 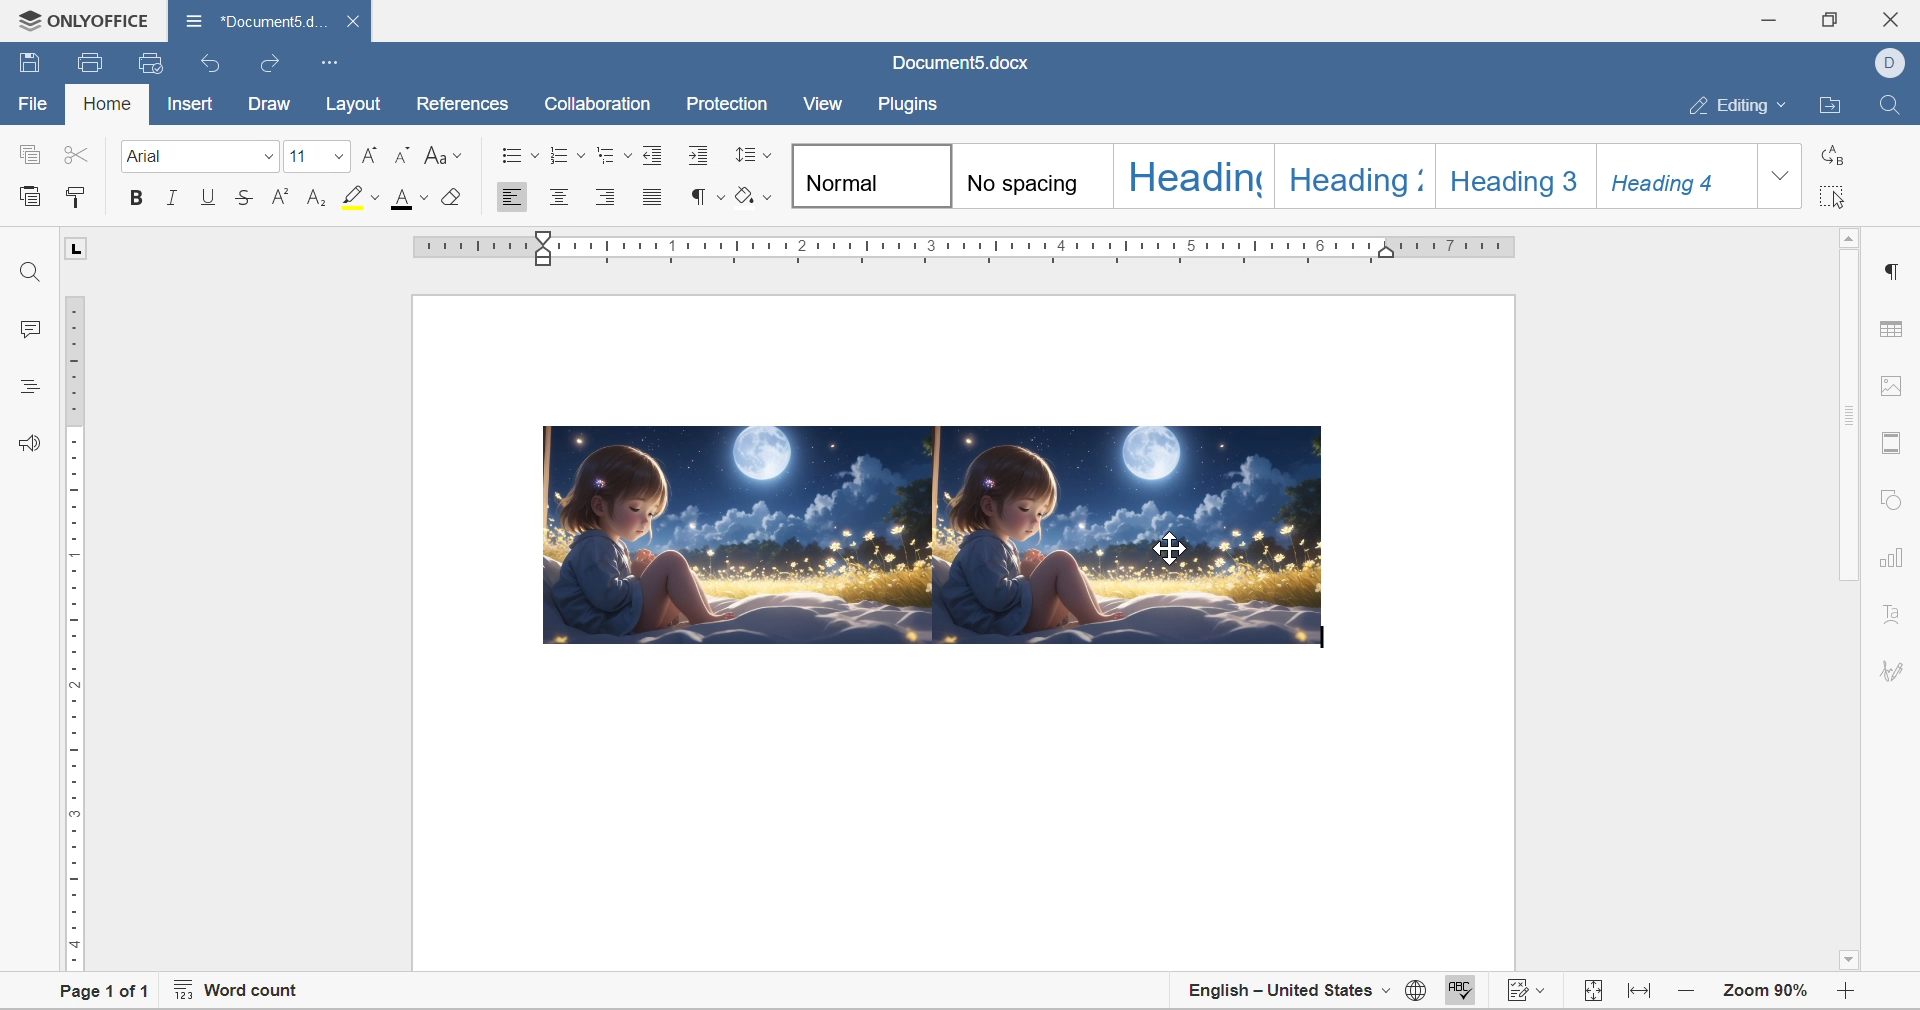 I want to click on document5.docx, so click(x=964, y=63).